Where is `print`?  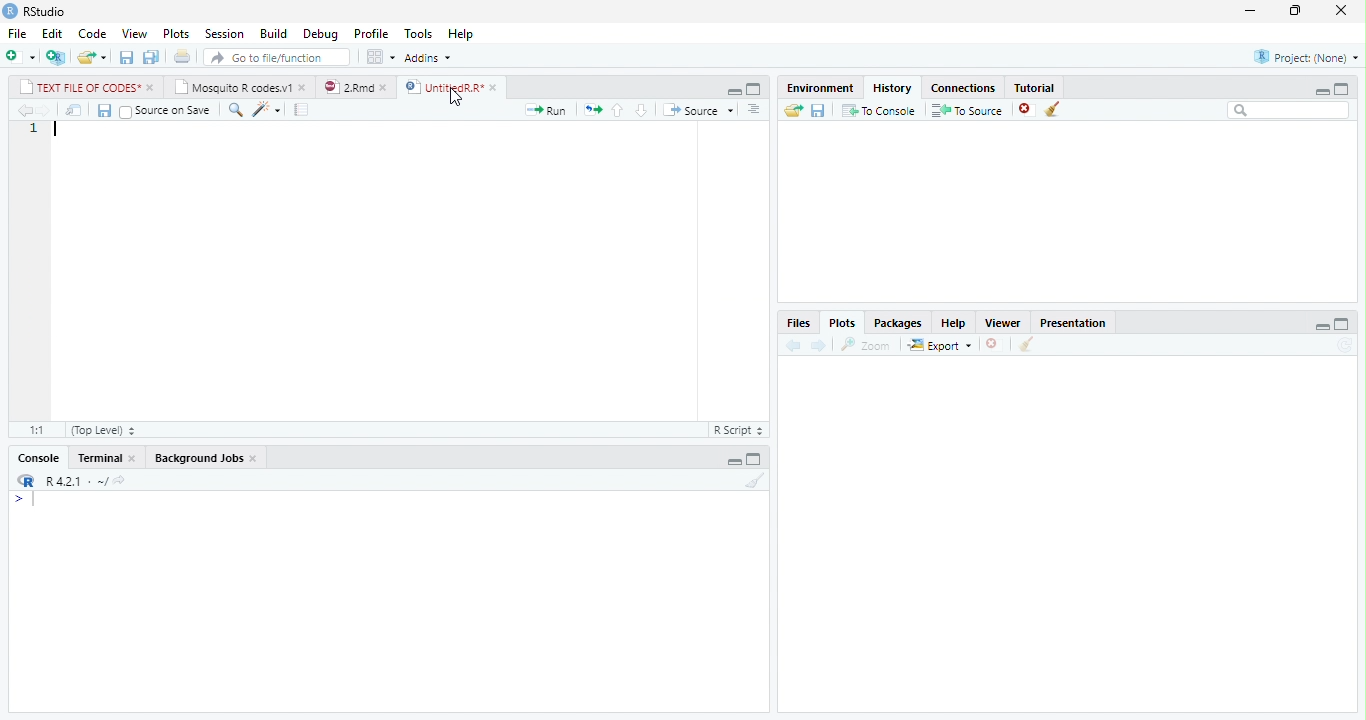 print is located at coordinates (181, 56).